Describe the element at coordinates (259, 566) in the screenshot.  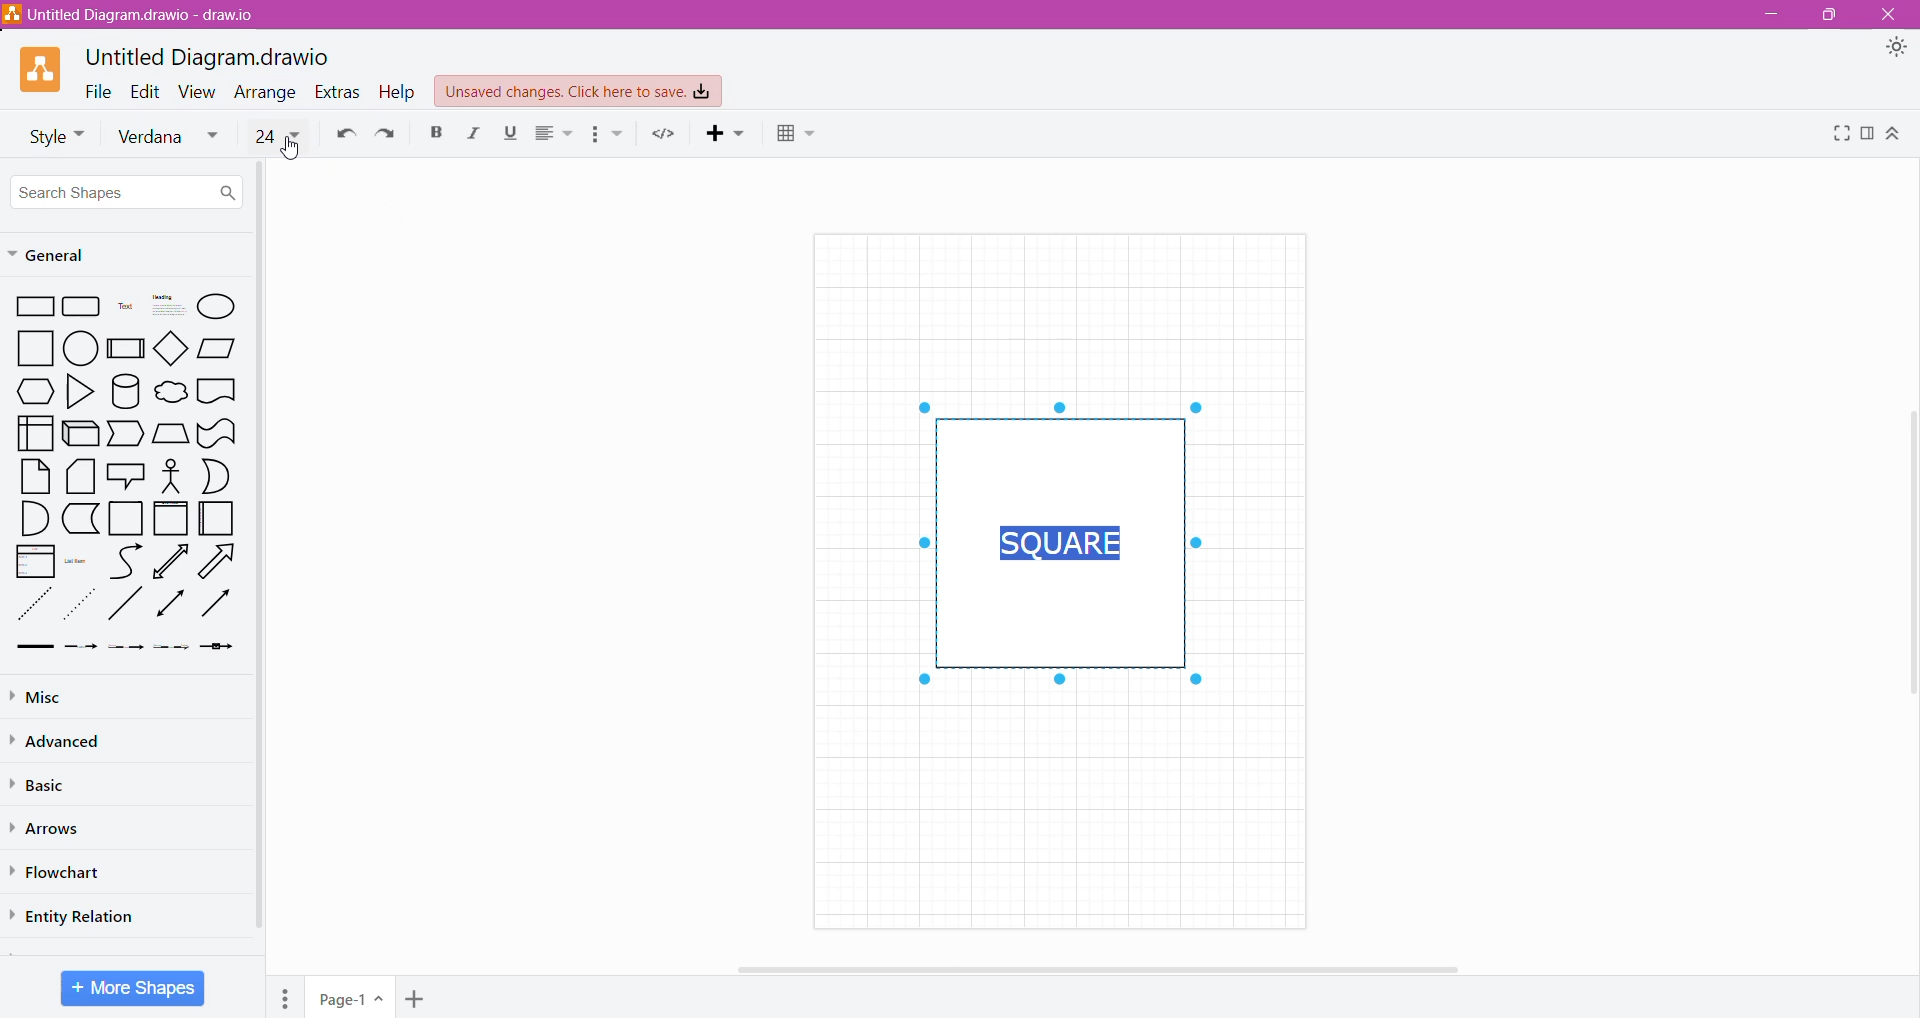
I see `Vertical Scroll Bar` at that location.